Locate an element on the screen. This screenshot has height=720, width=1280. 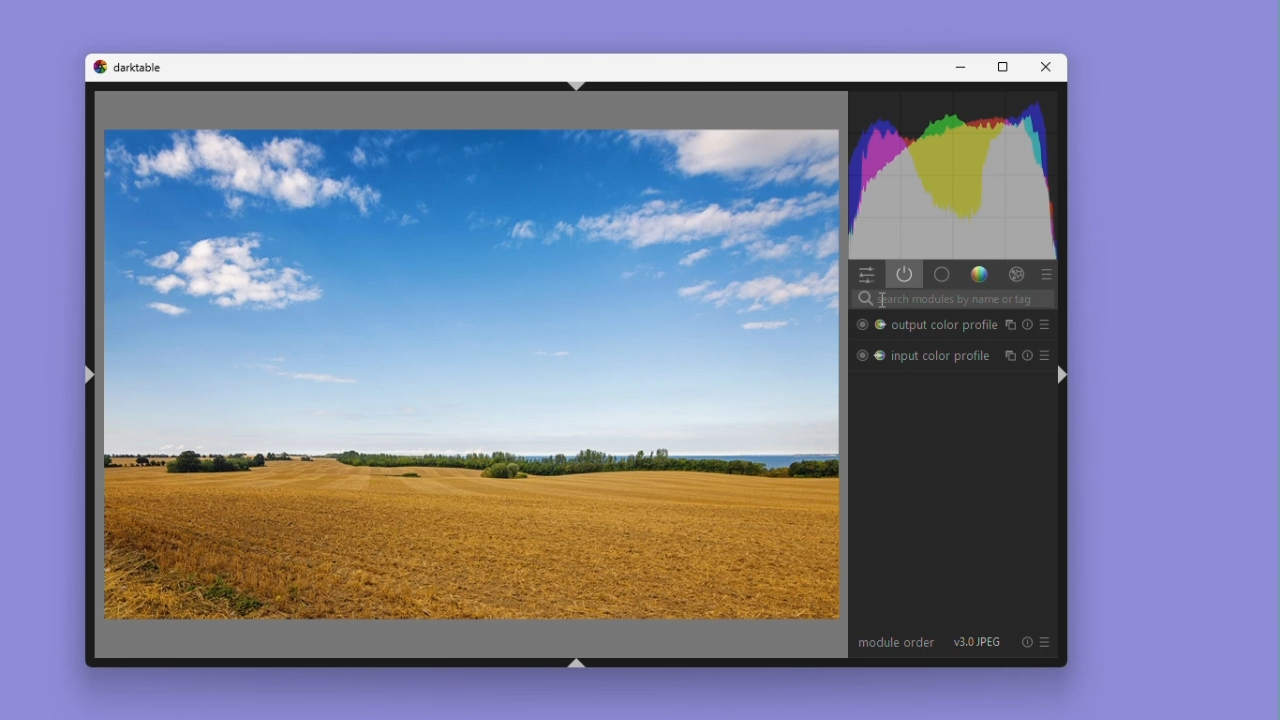
gradient  is located at coordinates (977, 274).